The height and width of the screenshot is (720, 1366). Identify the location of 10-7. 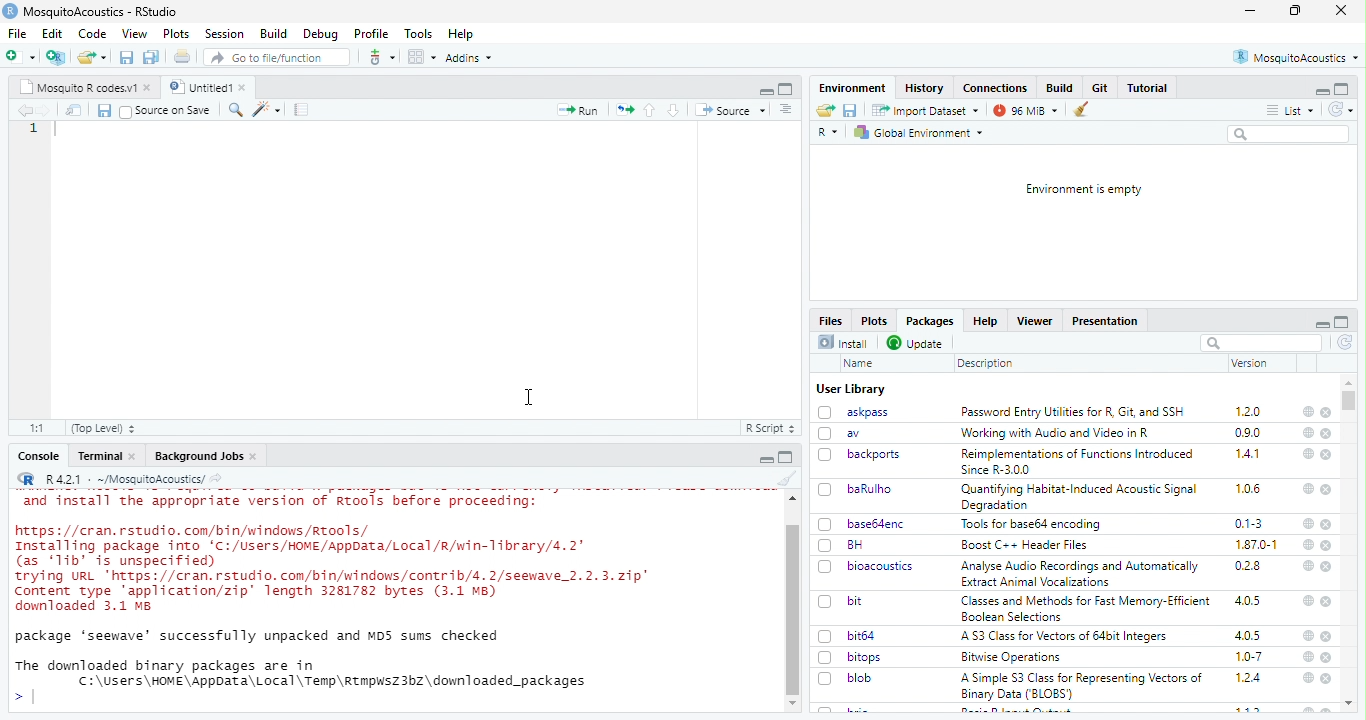
(1250, 657).